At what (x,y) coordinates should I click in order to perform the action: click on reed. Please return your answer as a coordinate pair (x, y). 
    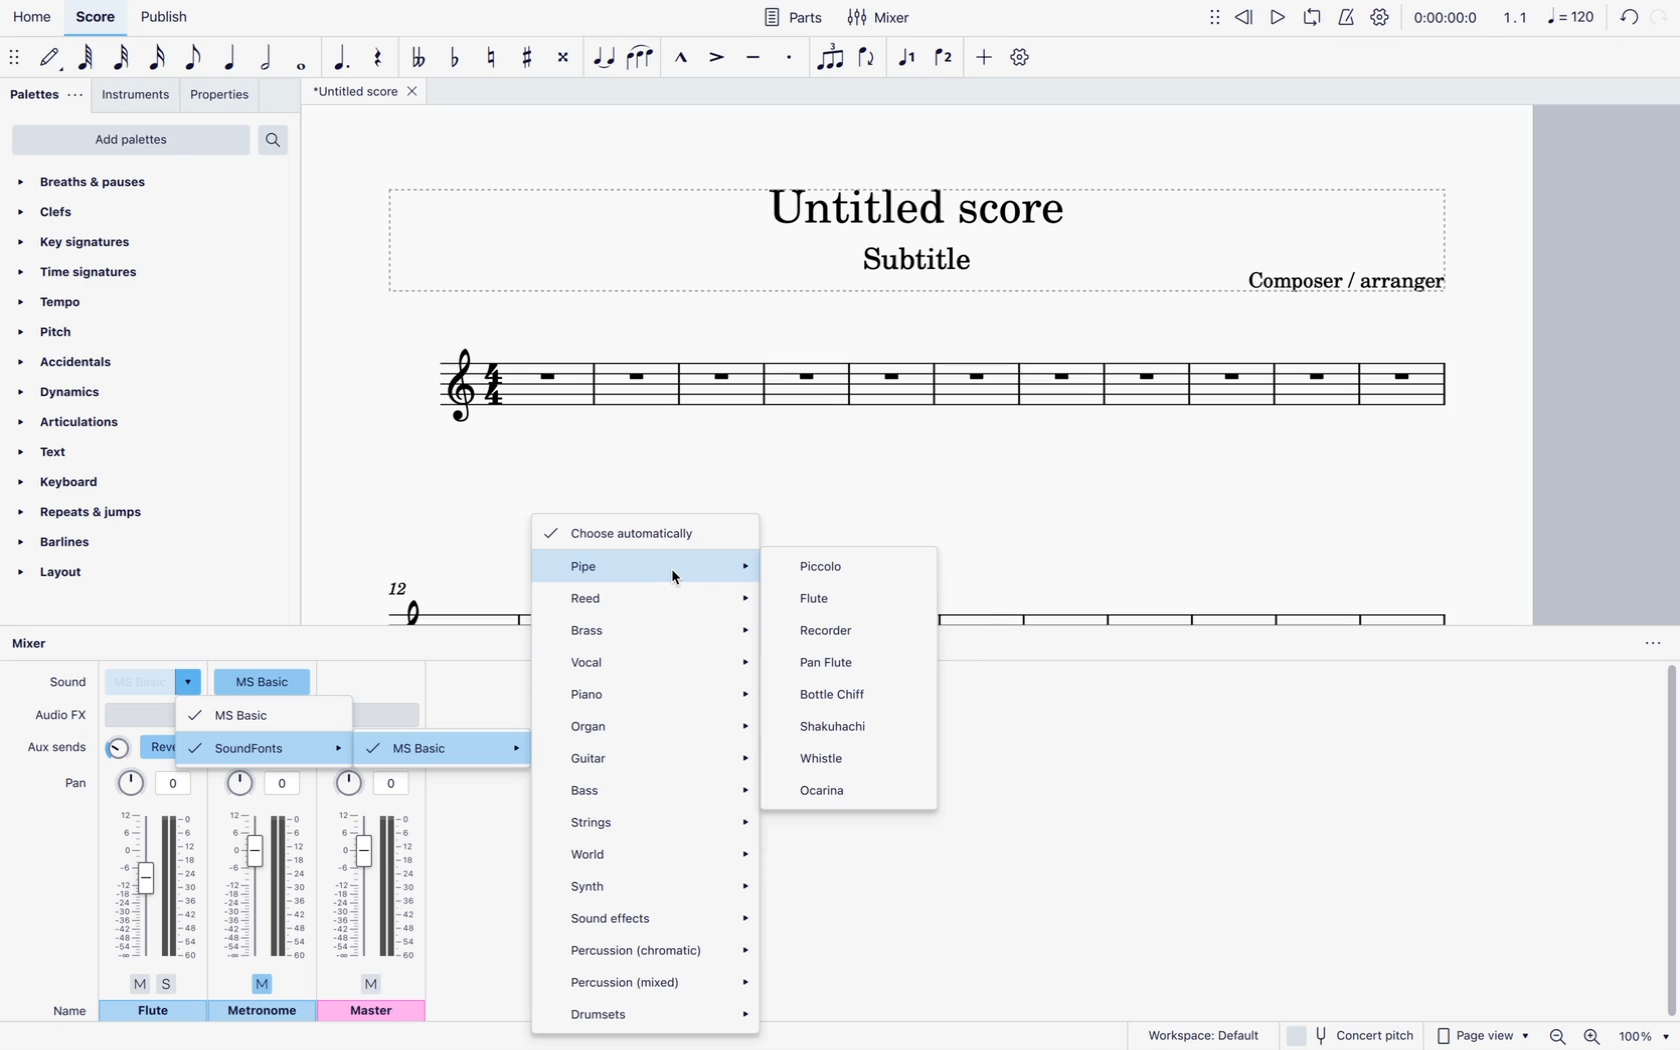
    Looking at the image, I should click on (655, 594).